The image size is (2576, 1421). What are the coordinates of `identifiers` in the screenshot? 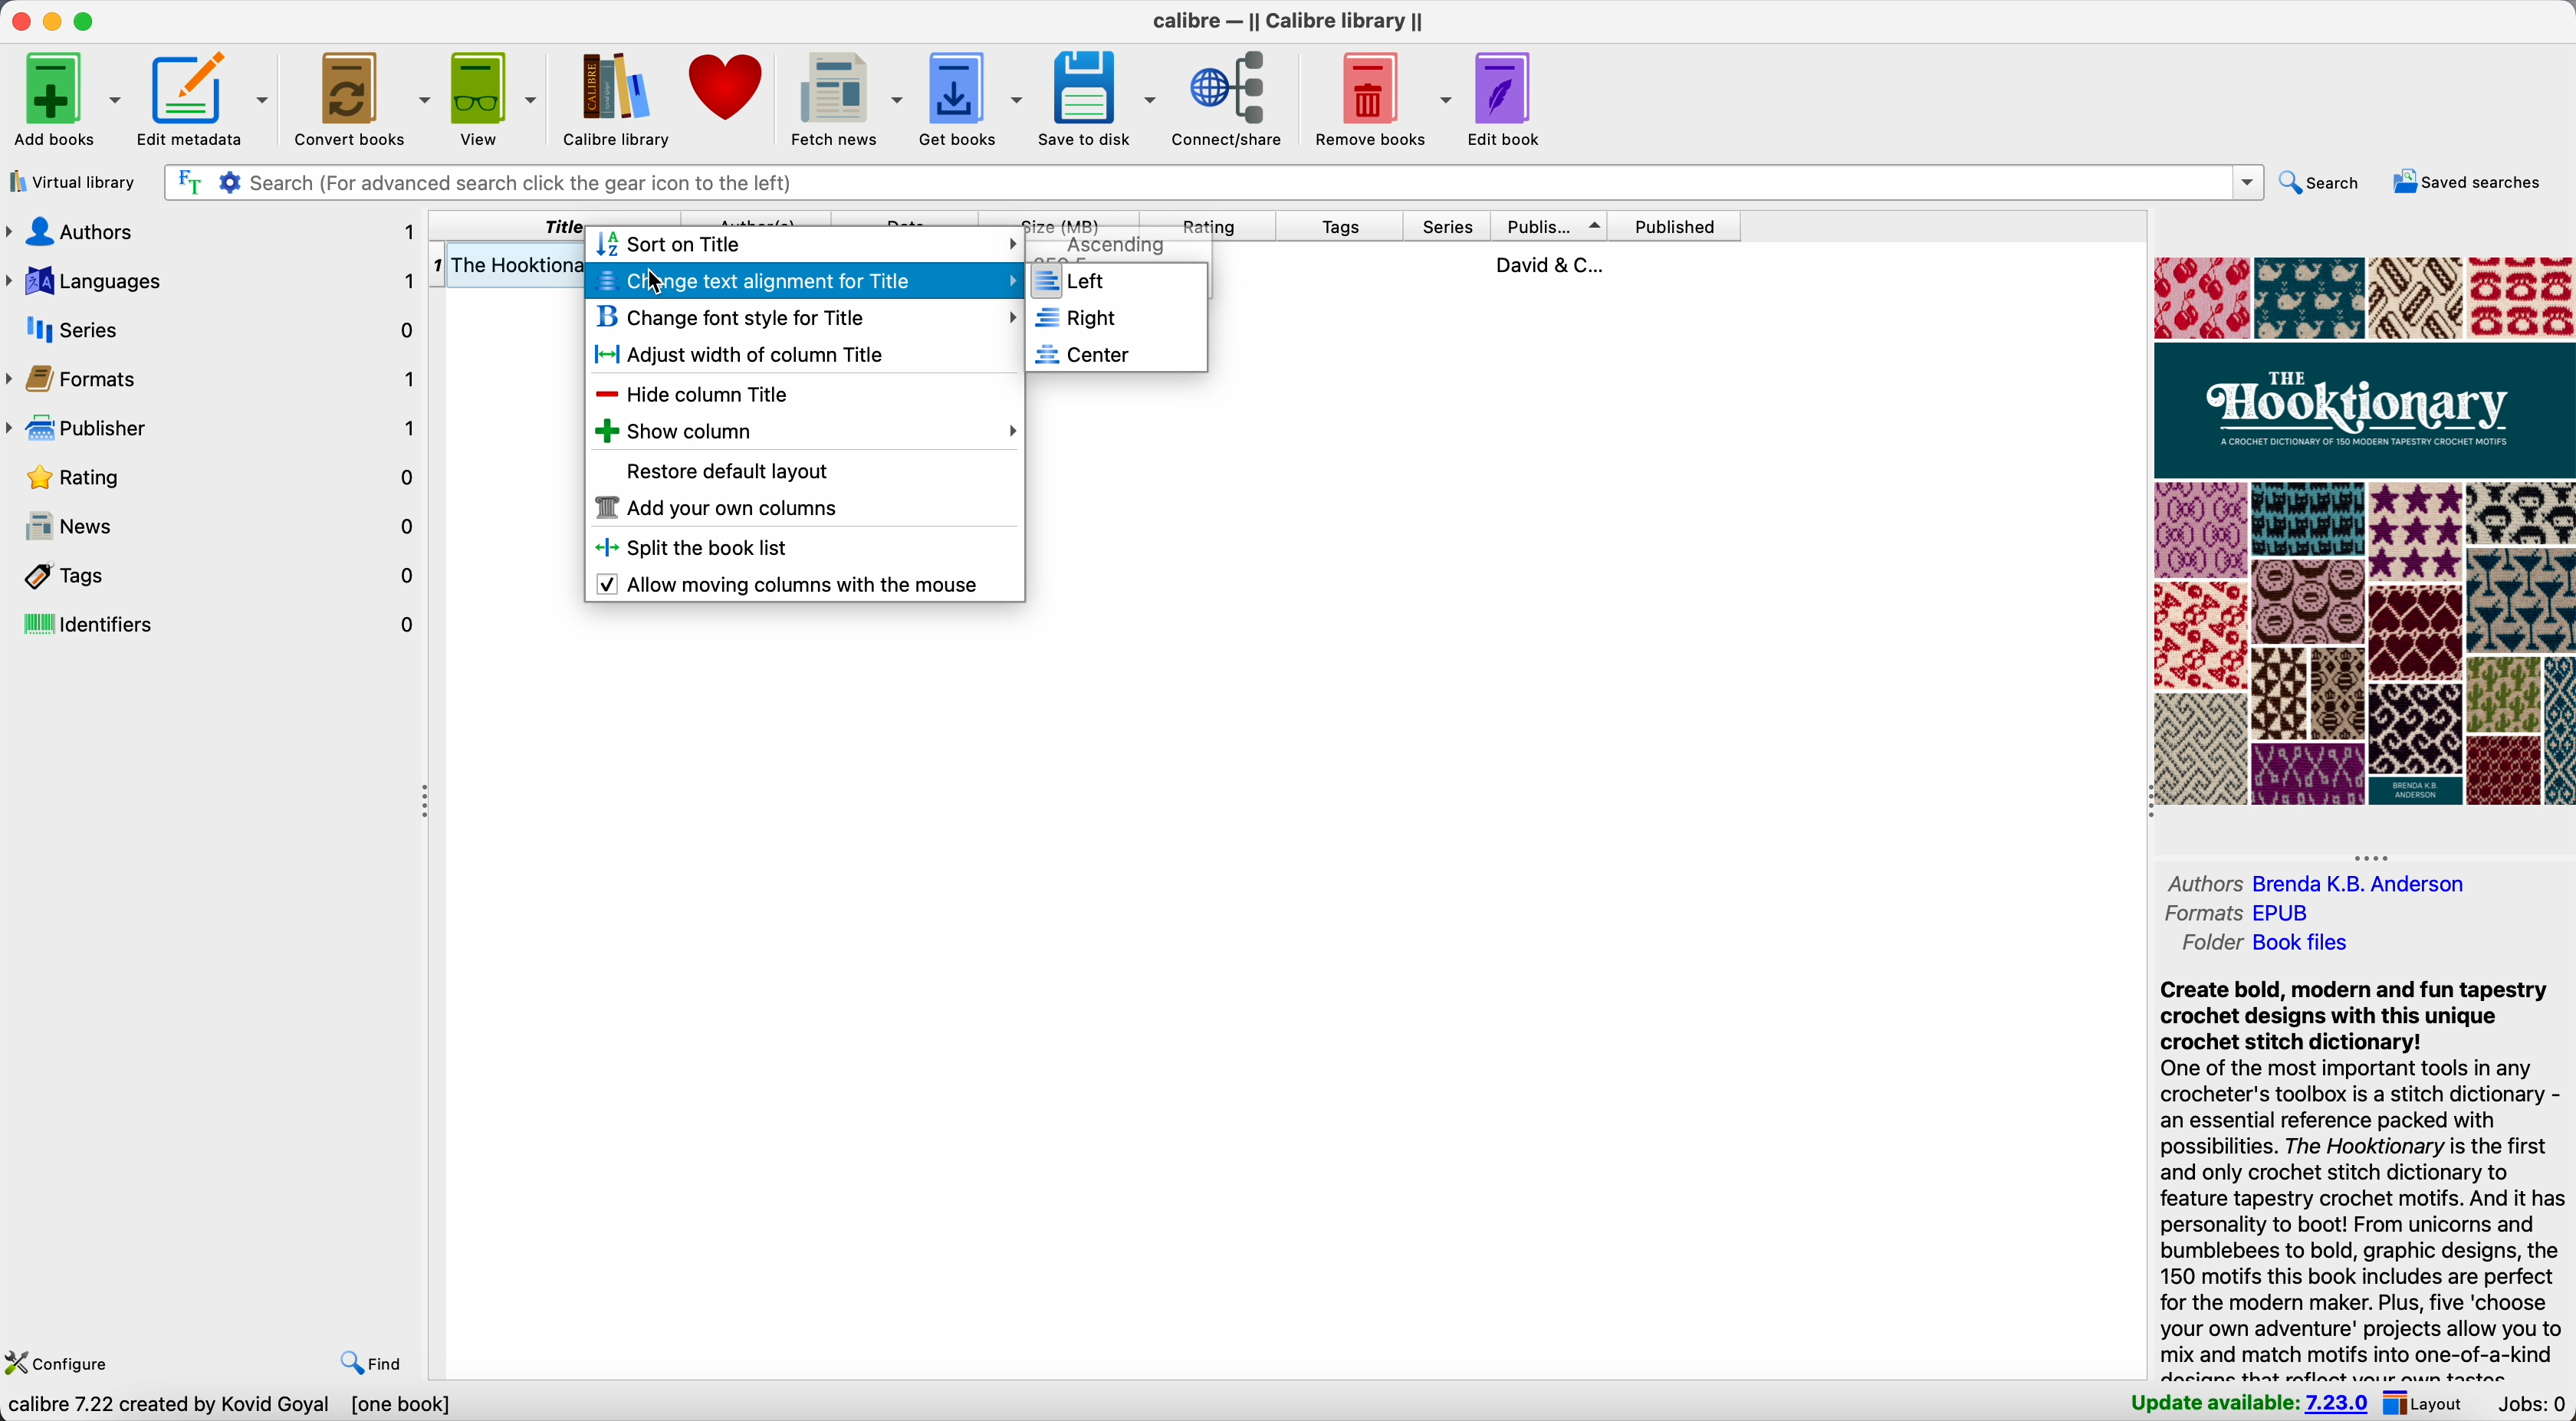 It's located at (219, 624).